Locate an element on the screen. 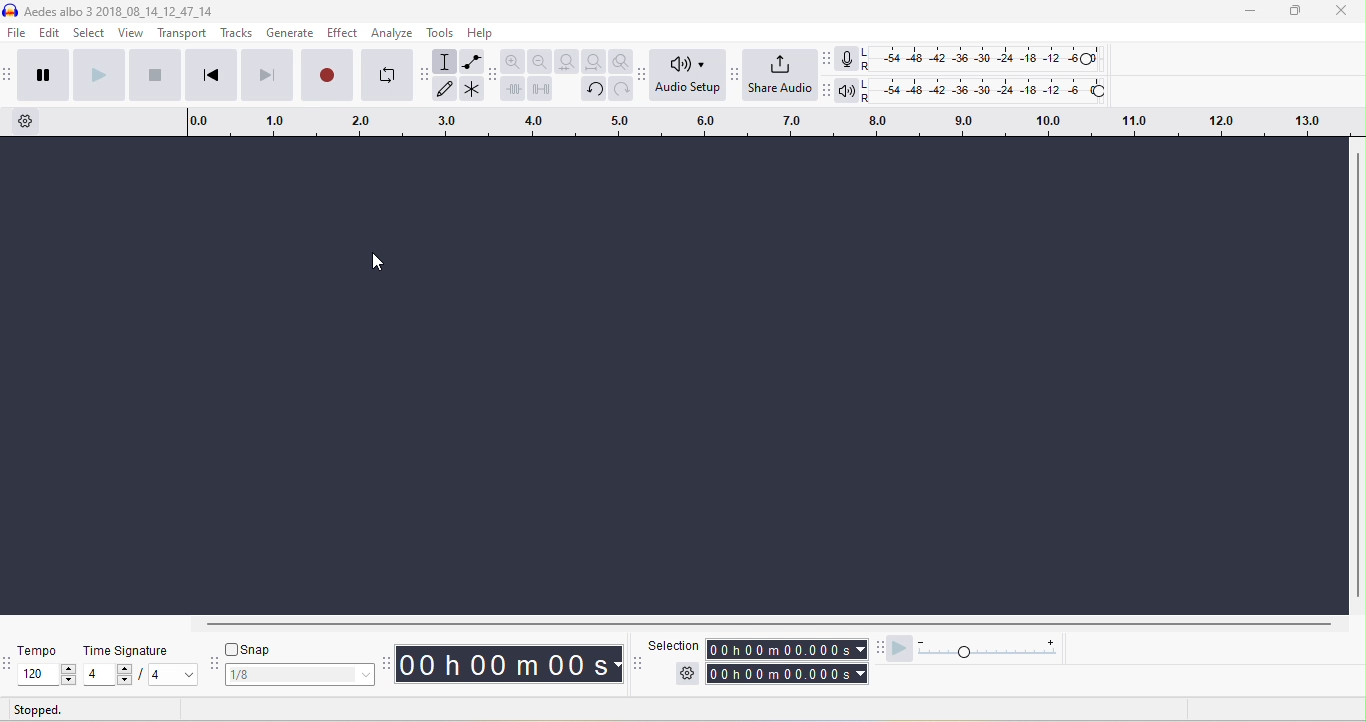 Image resolution: width=1366 pixels, height=722 pixels. R is located at coordinates (867, 68).